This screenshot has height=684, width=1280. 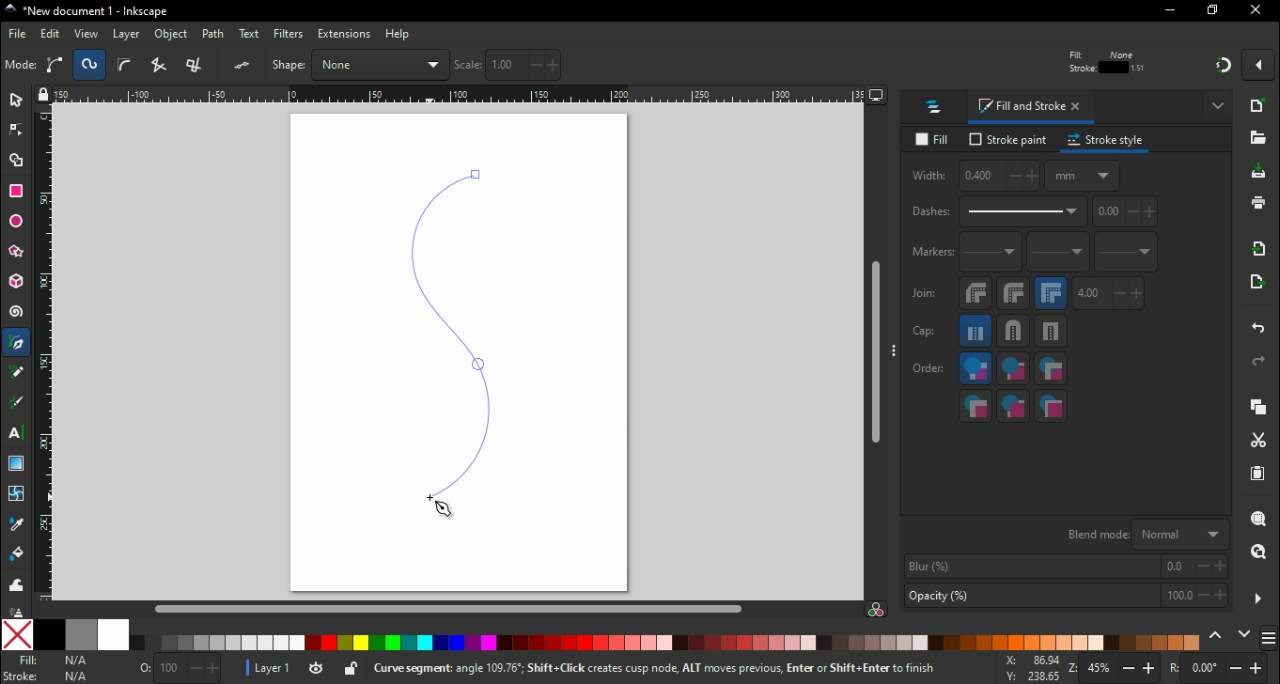 What do you see at coordinates (679, 667) in the screenshot?
I see `shortcuts and notifications` at bounding box center [679, 667].